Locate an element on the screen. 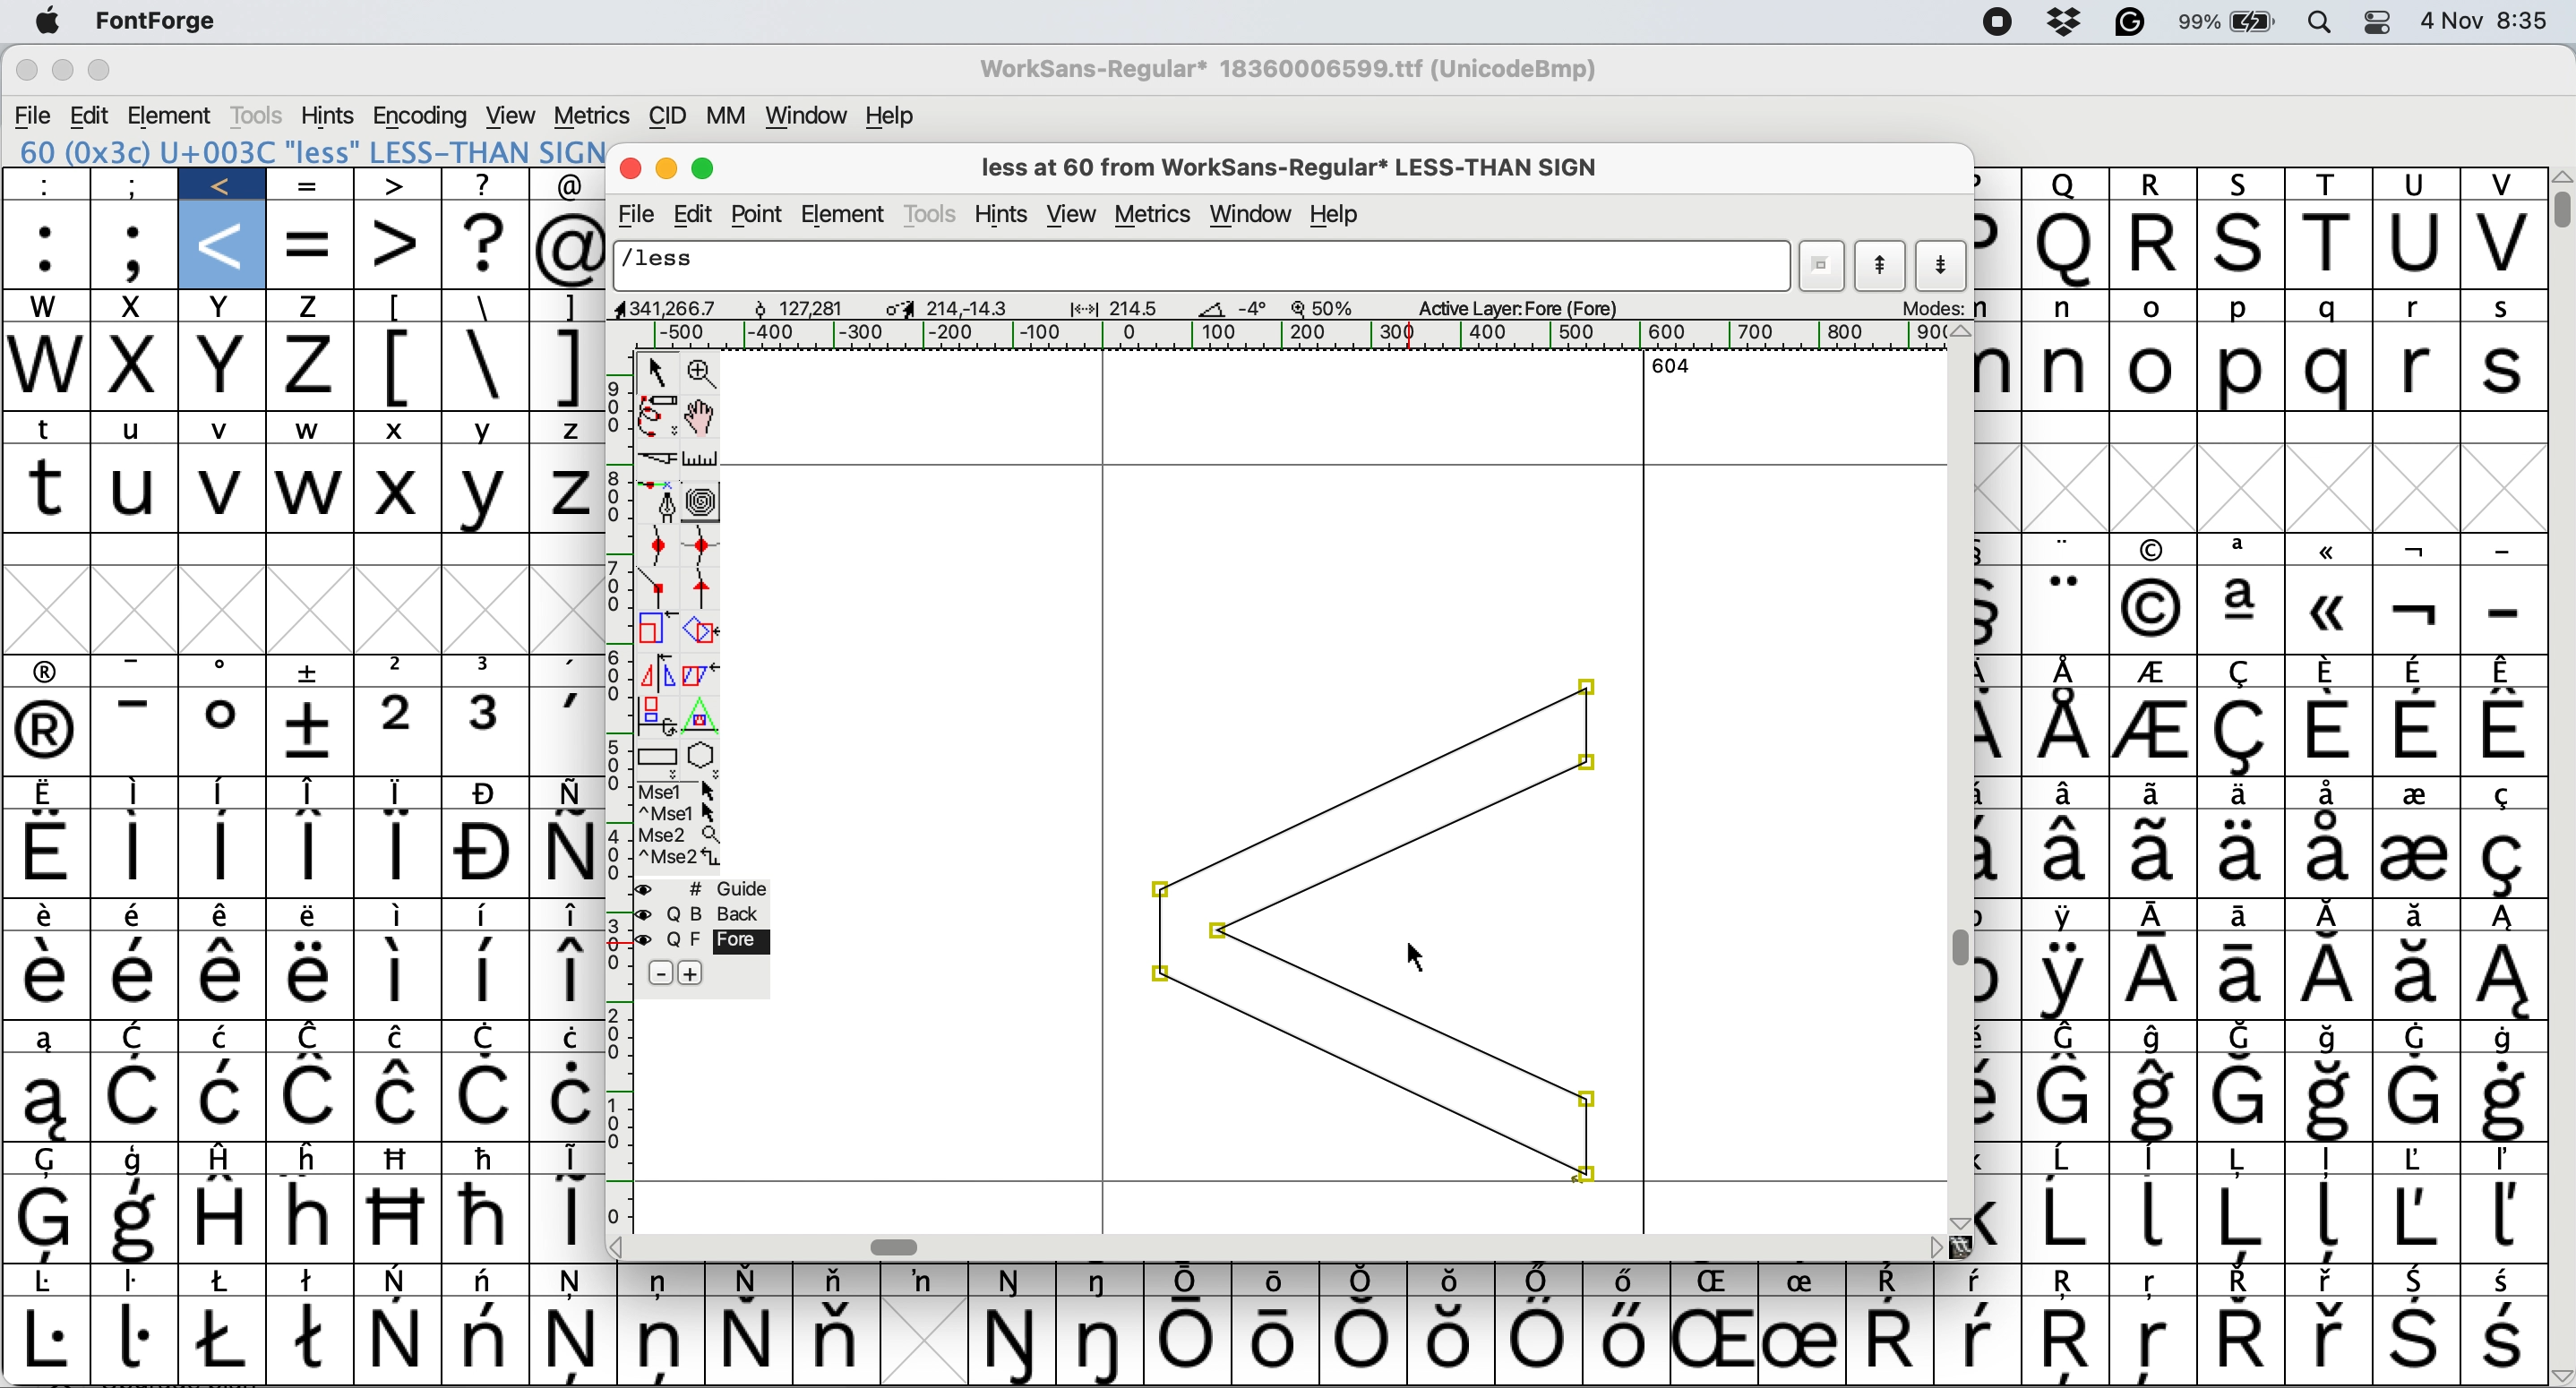  q is located at coordinates (2065, 184).